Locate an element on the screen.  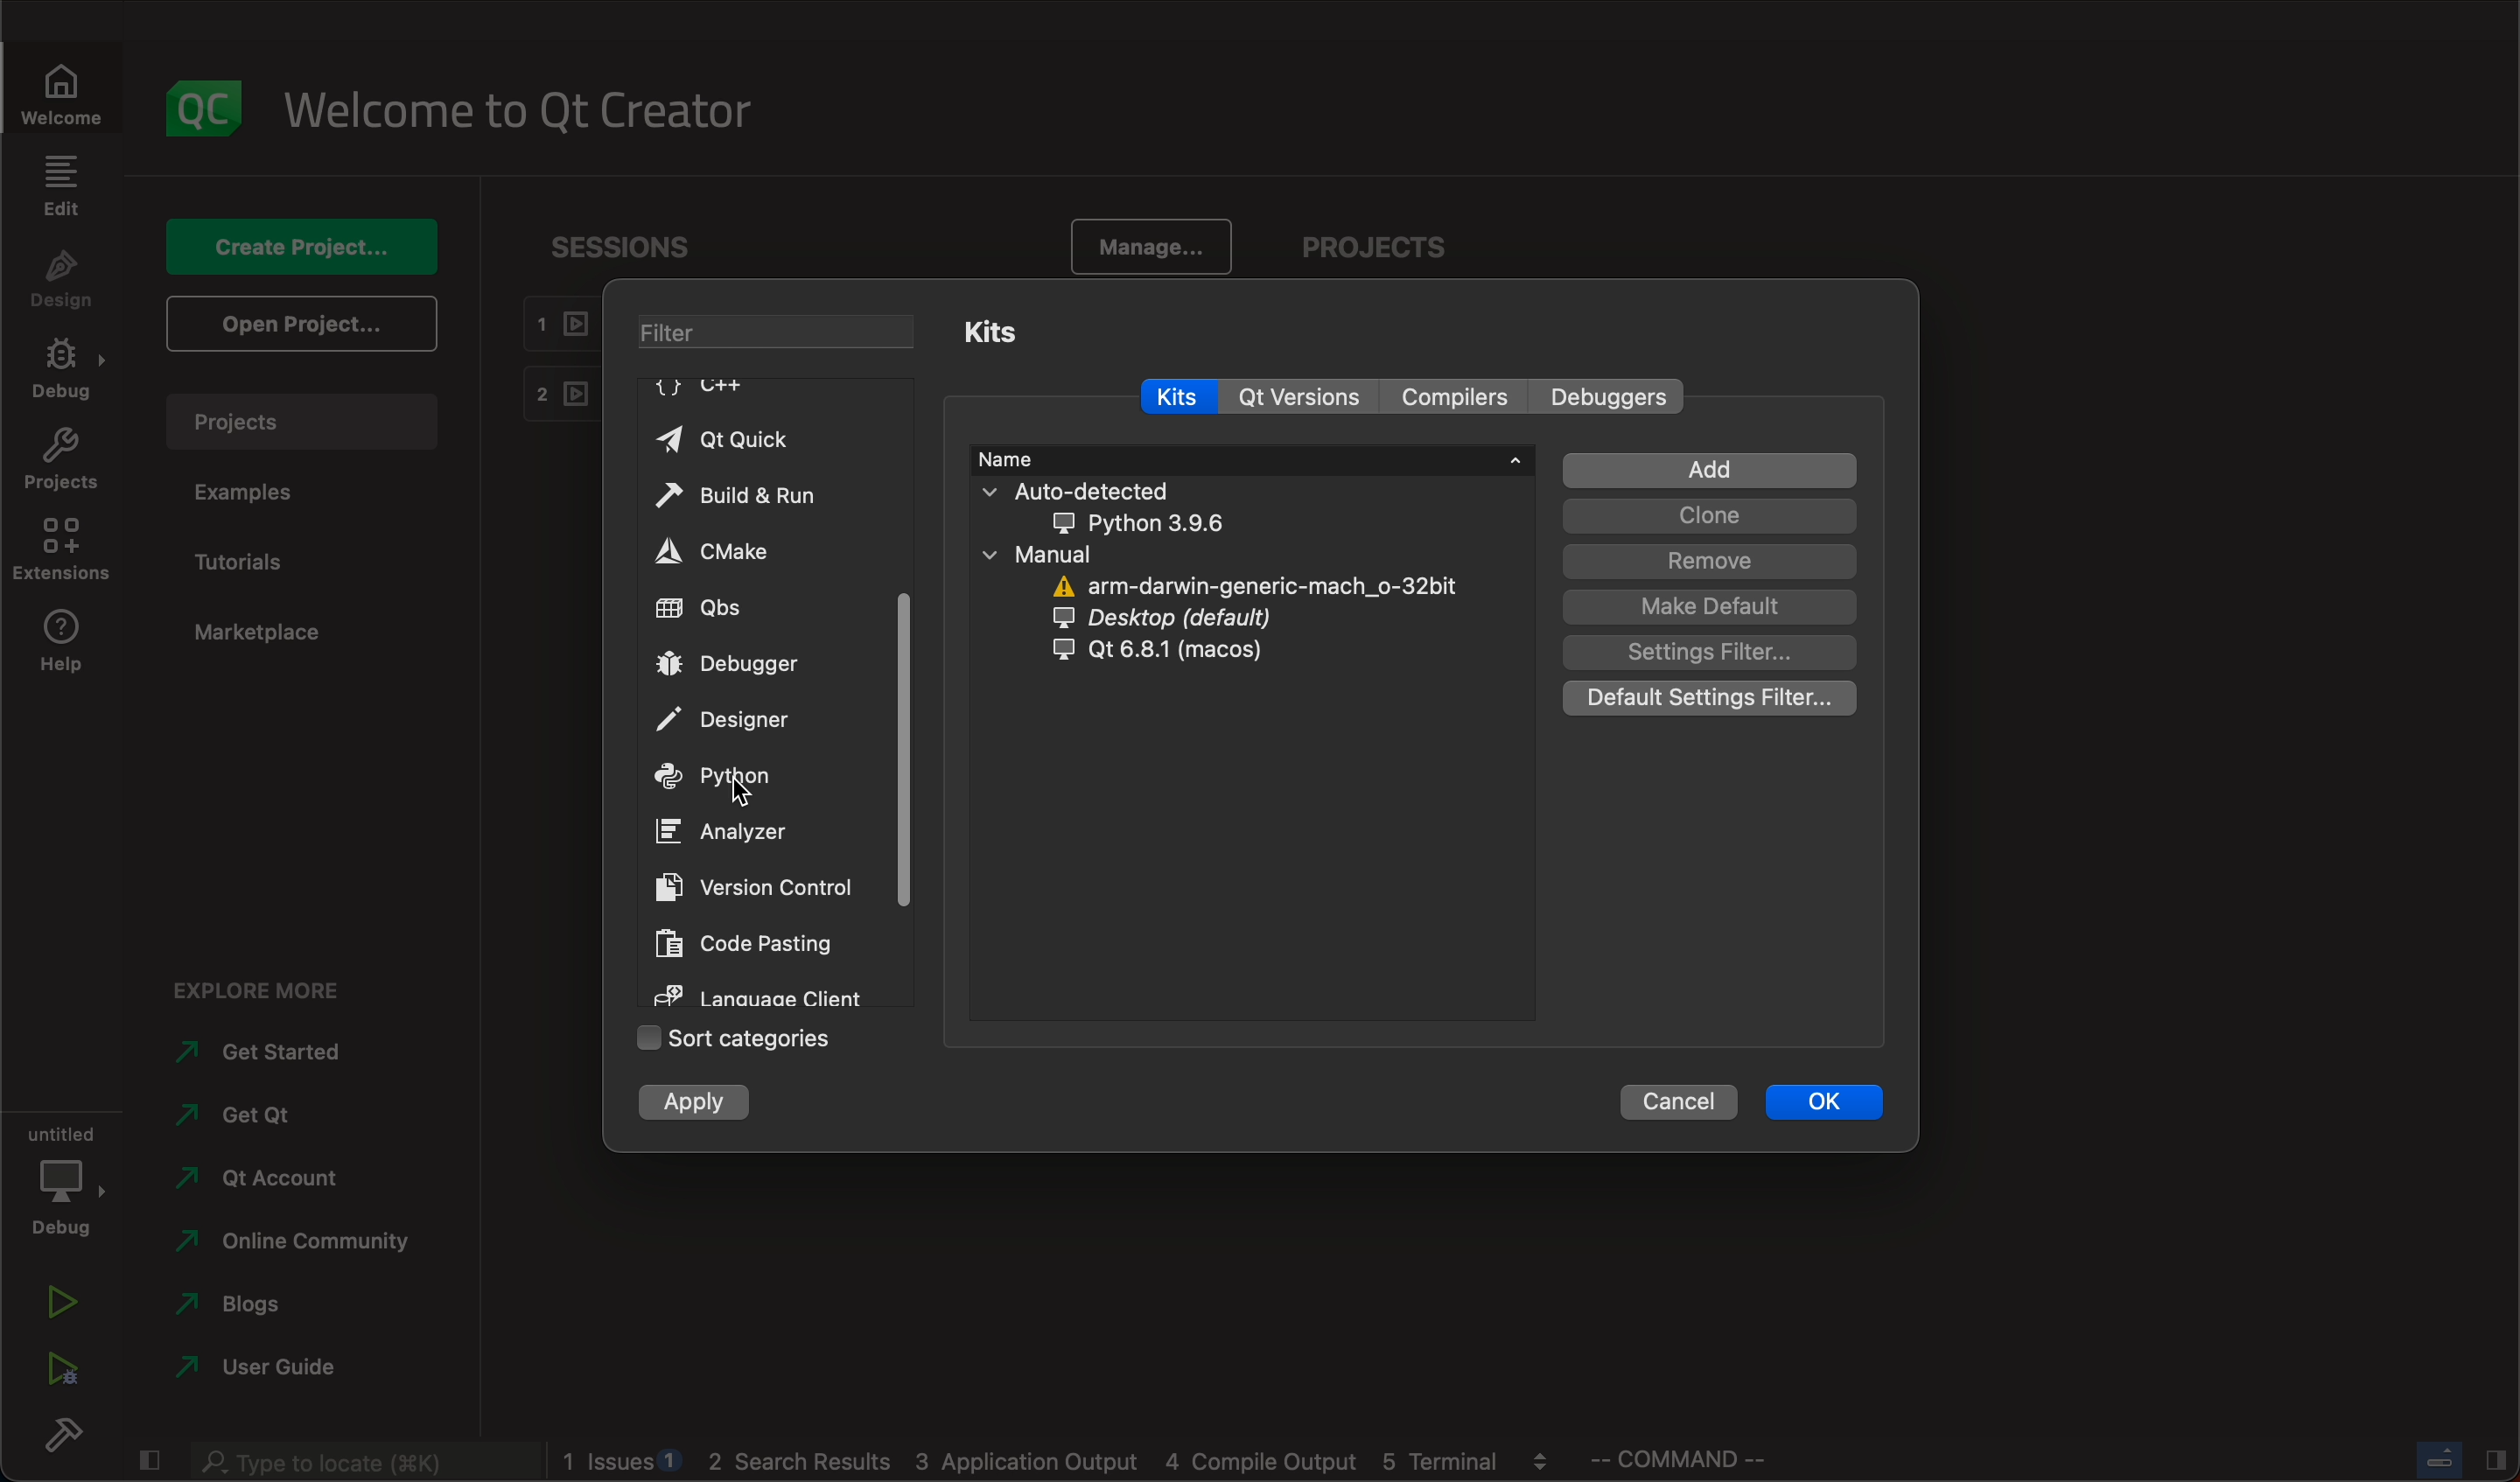
arm darwin is located at coordinates (1245, 585).